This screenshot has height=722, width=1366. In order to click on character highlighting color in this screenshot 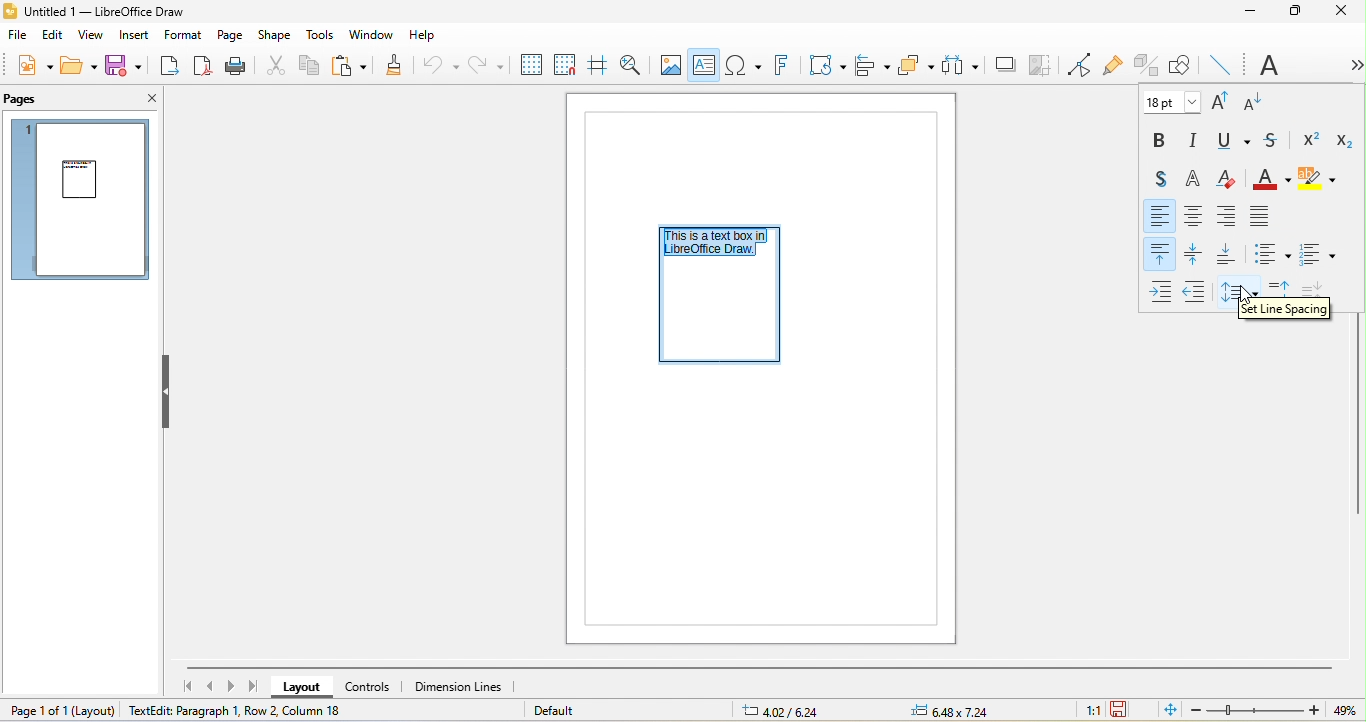, I will do `click(1321, 180)`.